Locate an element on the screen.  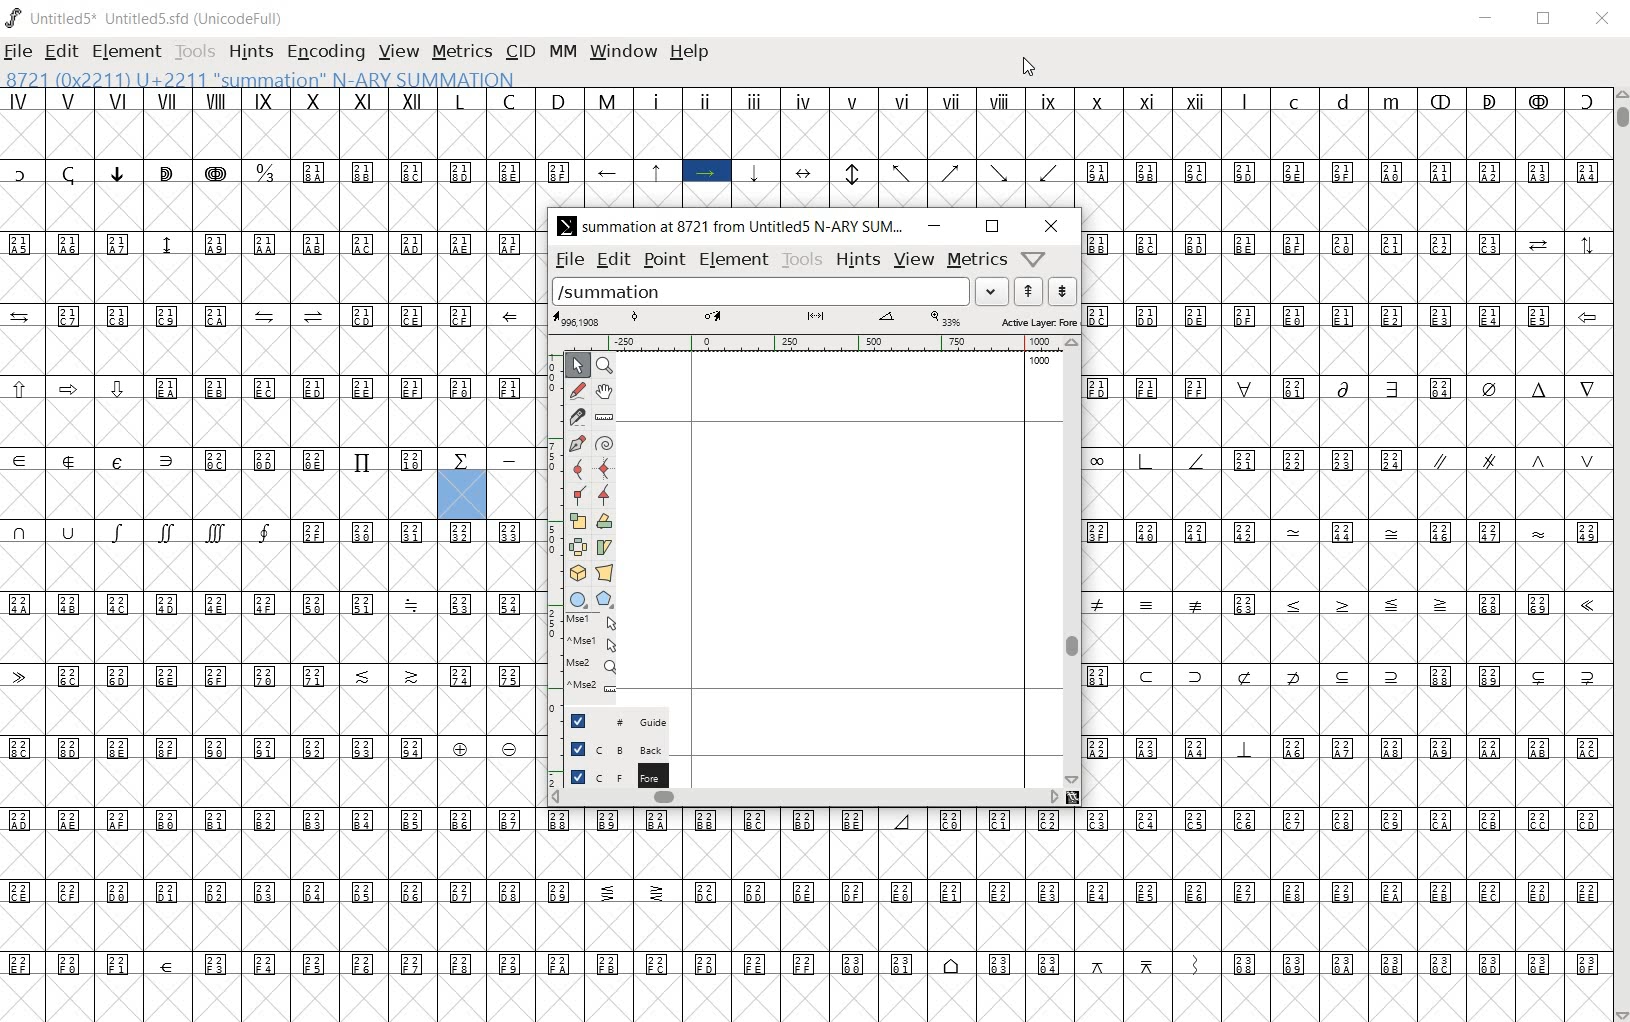
Add a corner point is located at coordinates (606, 494).